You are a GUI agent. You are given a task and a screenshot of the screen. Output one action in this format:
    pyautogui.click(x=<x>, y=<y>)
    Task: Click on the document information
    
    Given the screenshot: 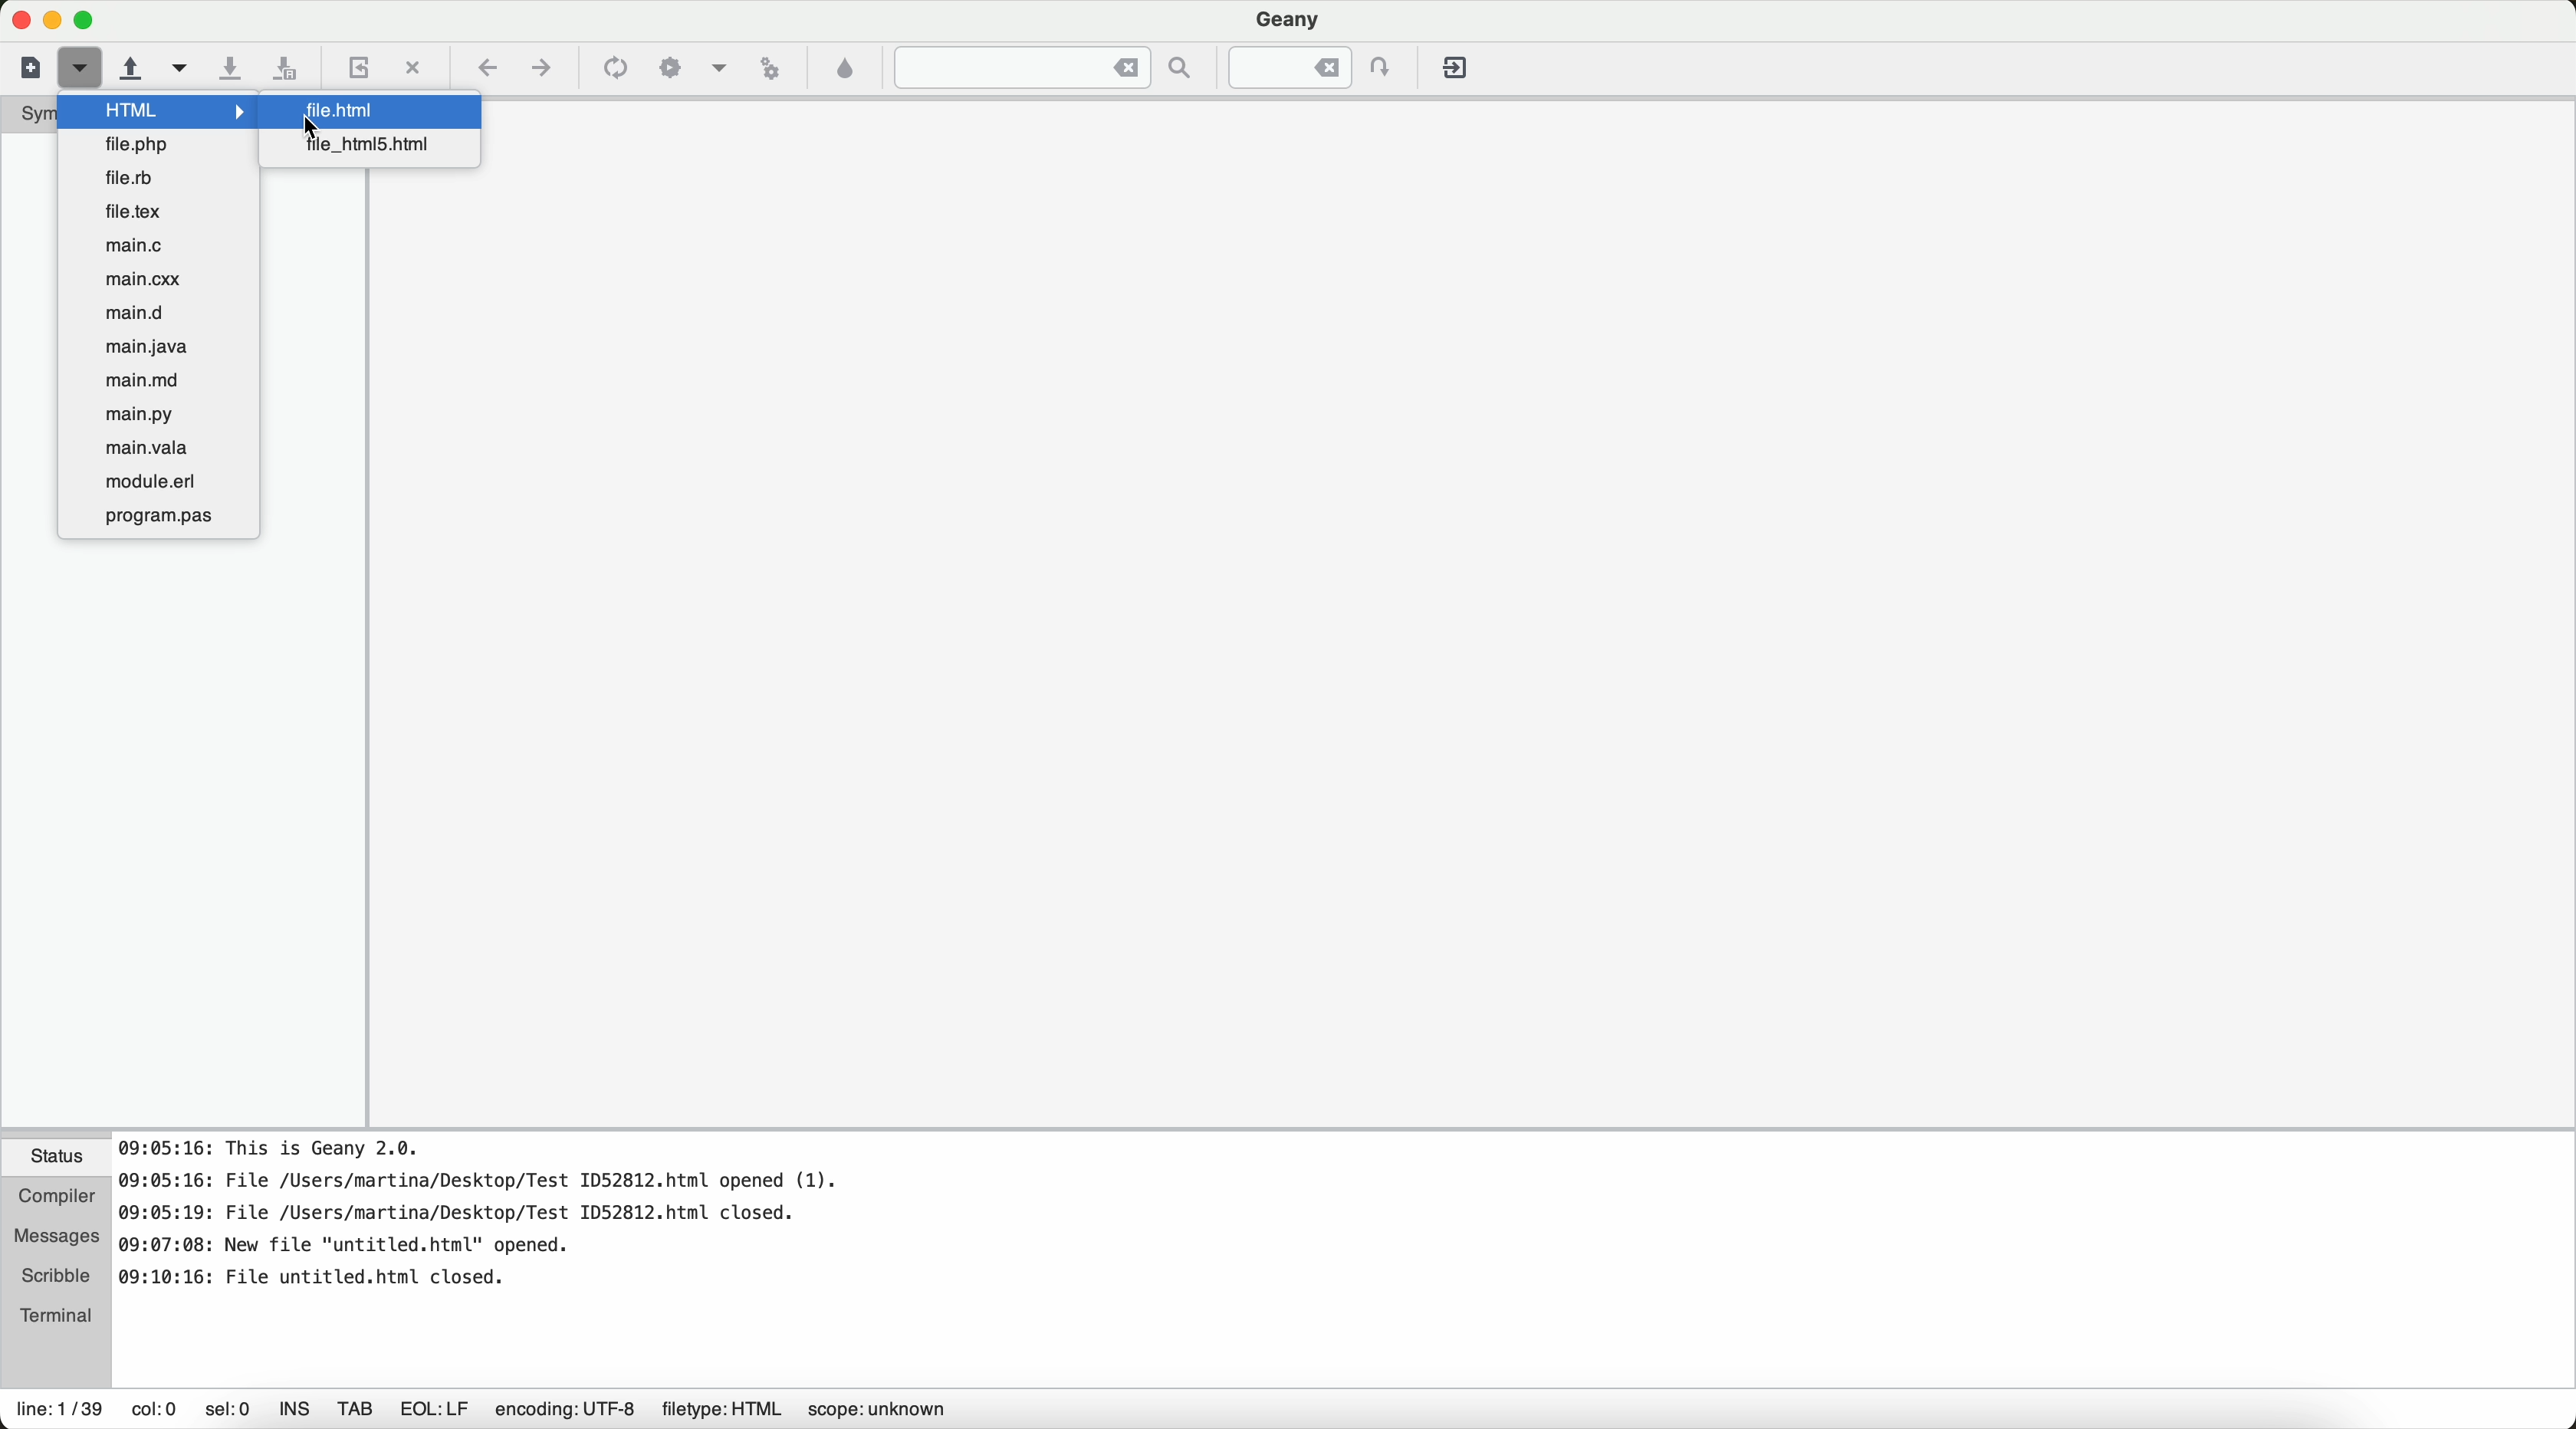 What is the action you would take?
    pyautogui.click(x=1341, y=1258)
    